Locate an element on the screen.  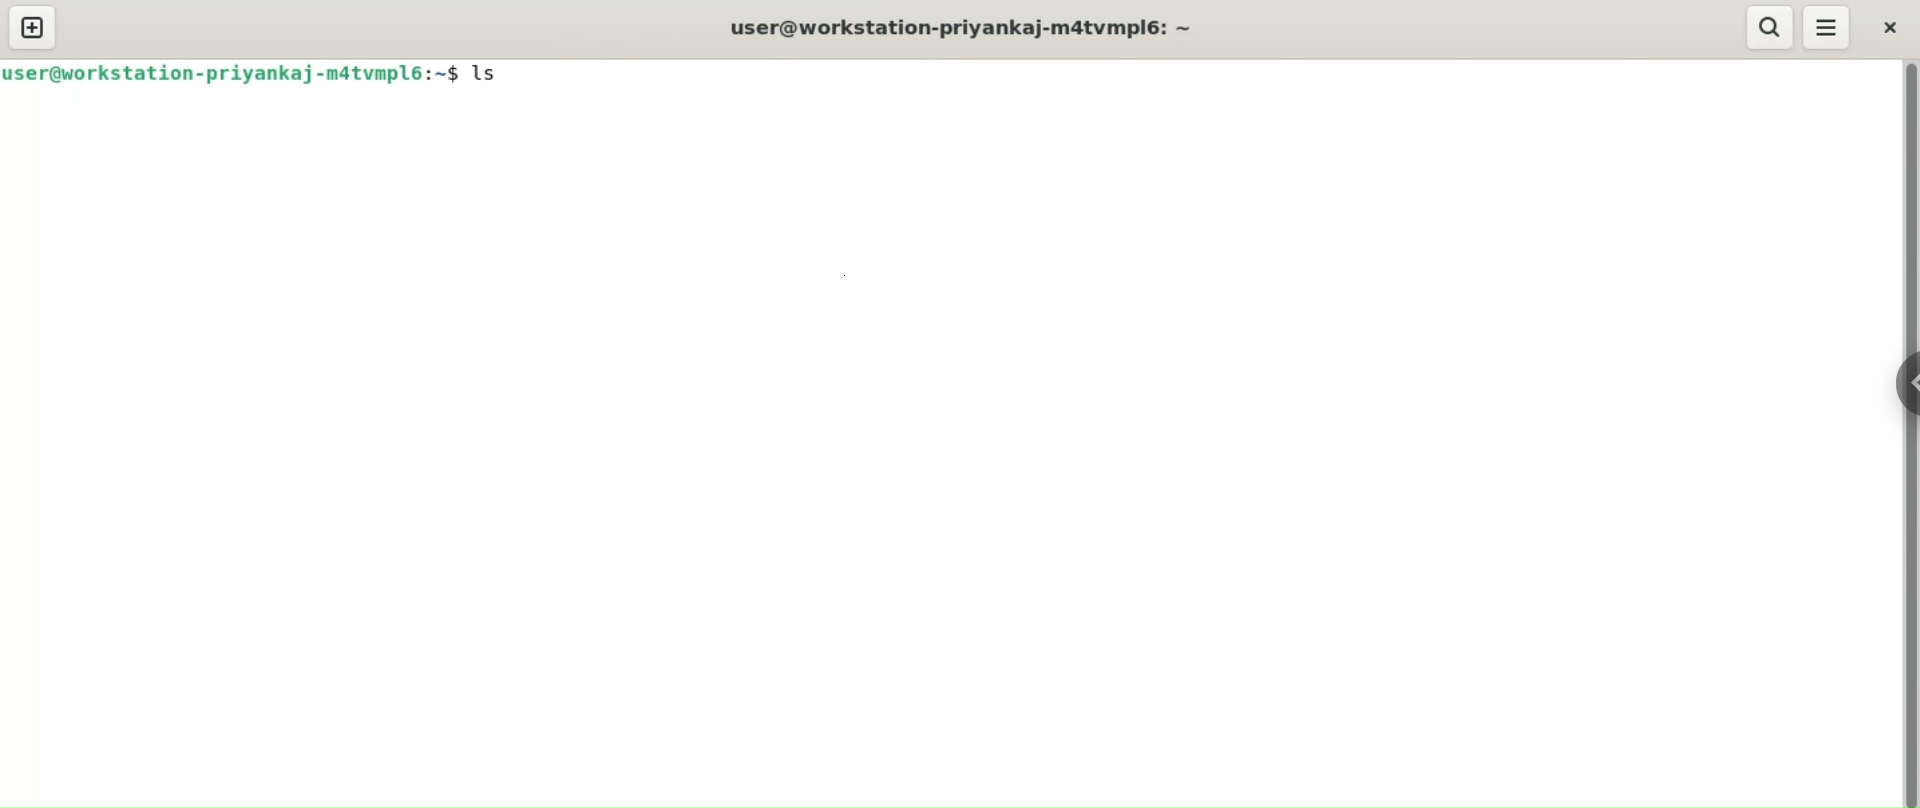
user@workstation-priyankaj-m4tvmplé: ~ is located at coordinates (965, 28).